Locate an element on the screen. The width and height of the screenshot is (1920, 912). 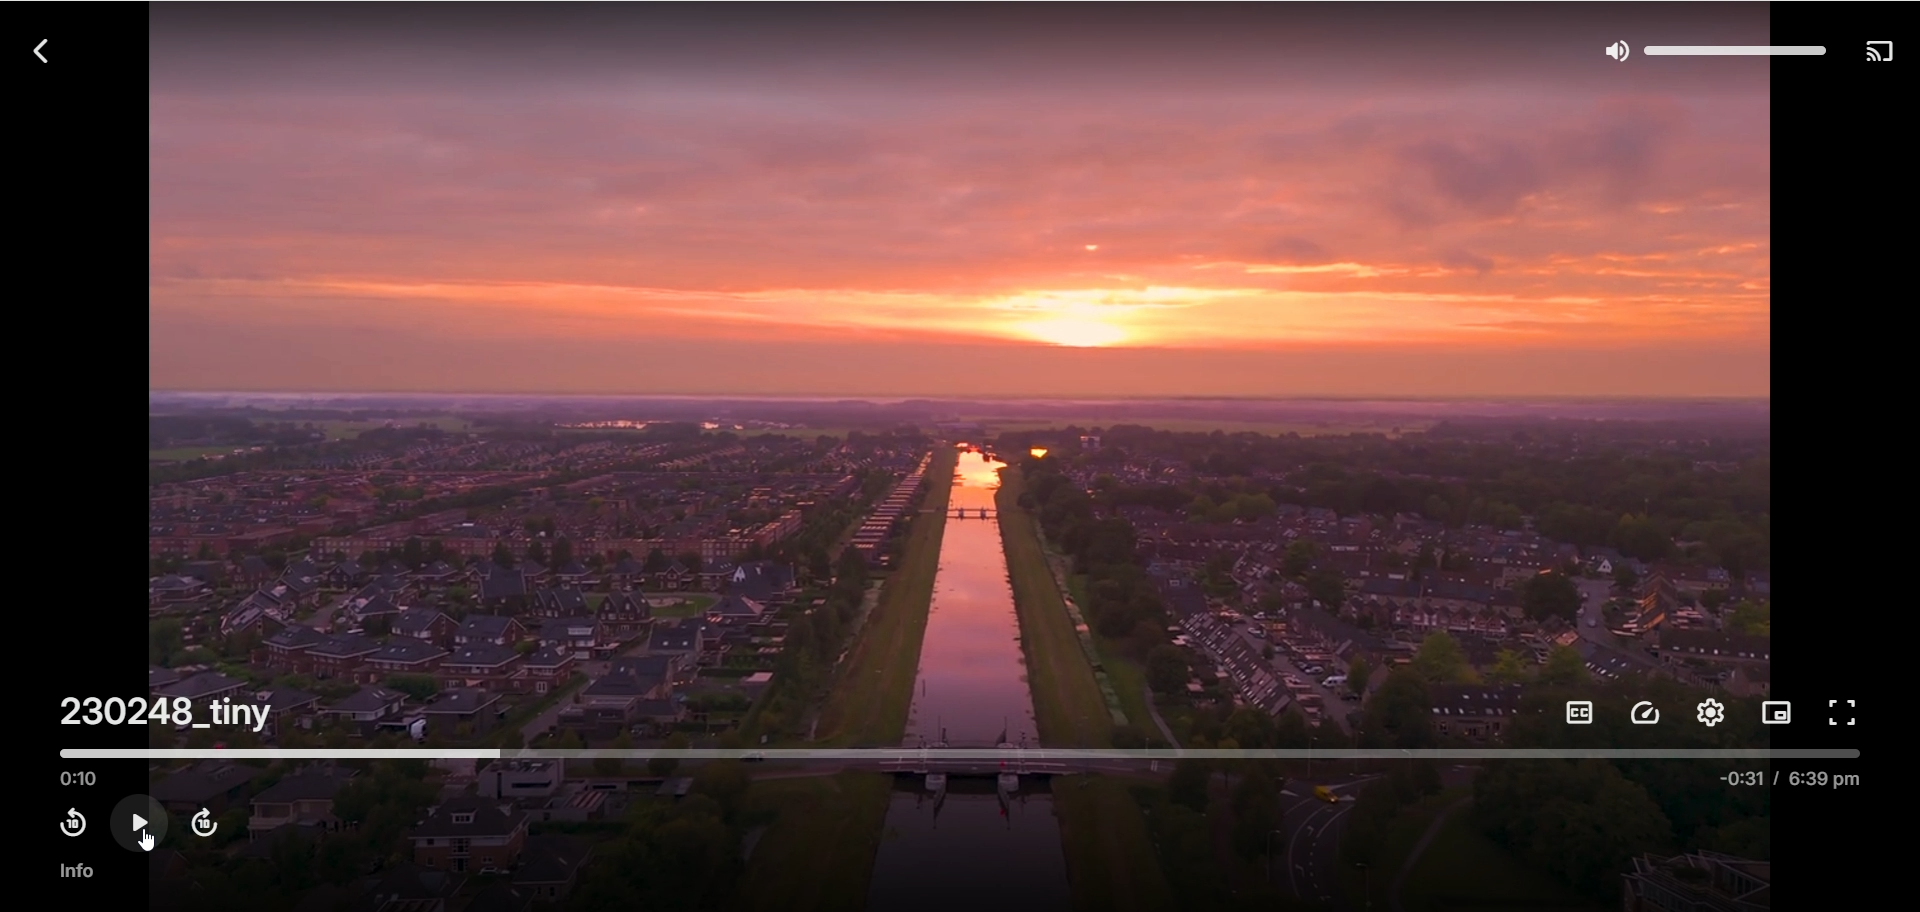
settings is located at coordinates (1711, 710).